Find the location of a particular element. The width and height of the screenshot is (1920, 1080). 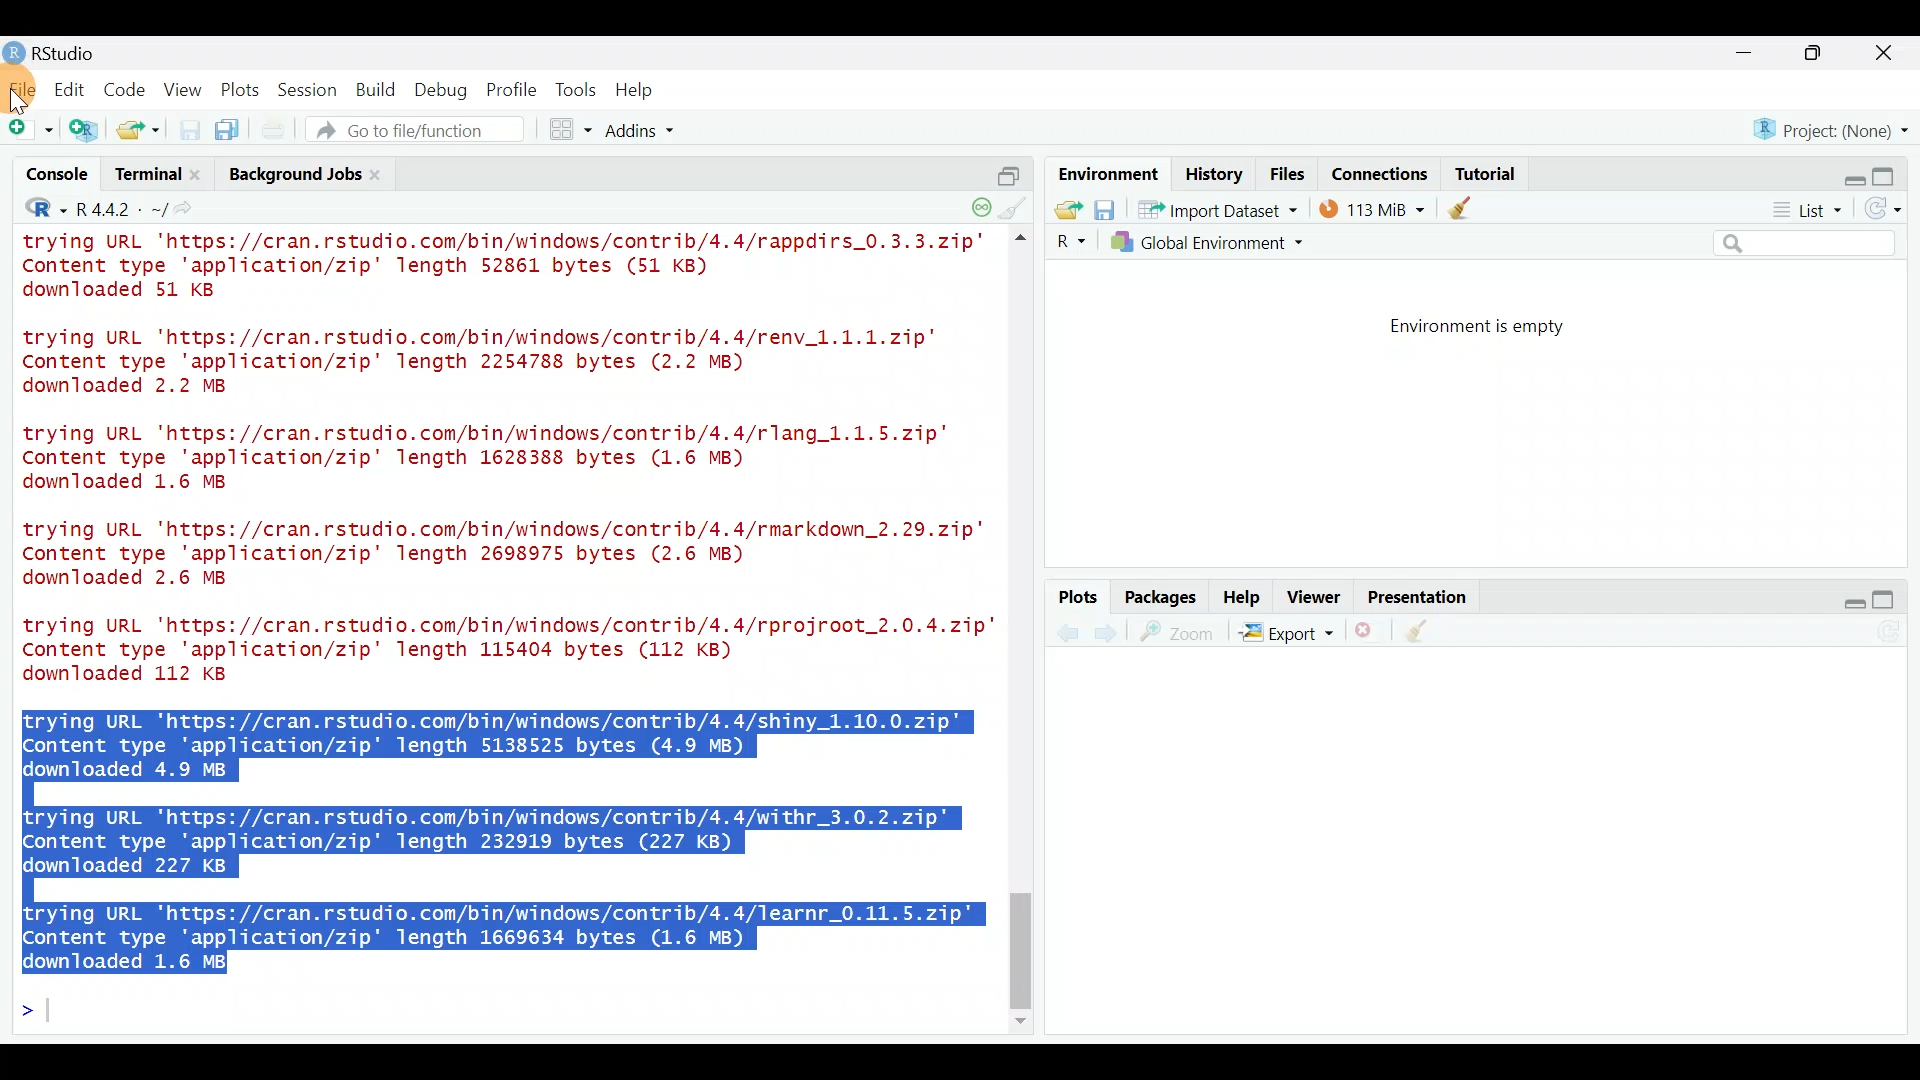

Load workspace is located at coordinates (1063, 209).